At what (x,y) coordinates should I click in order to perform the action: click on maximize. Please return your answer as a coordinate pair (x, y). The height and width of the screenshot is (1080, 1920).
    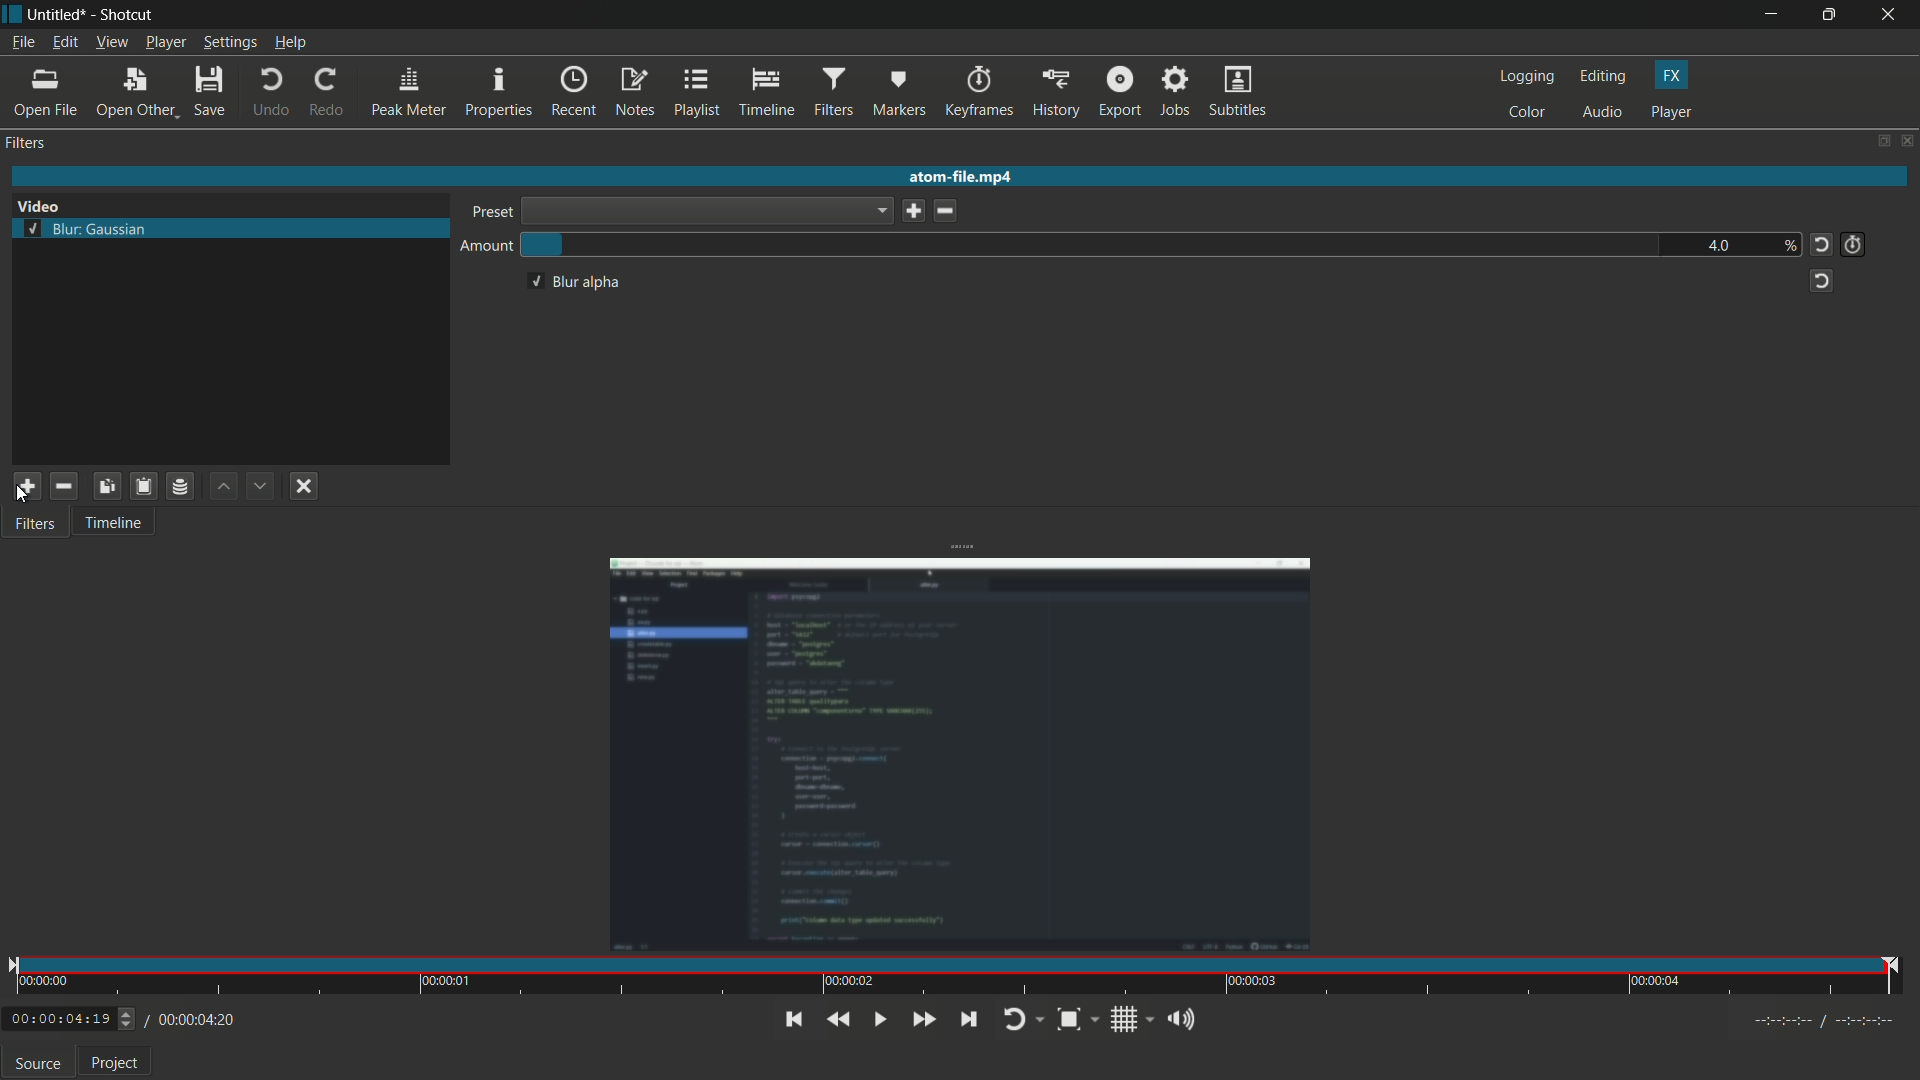
    Looking at the image, I should click on (1833, 14).